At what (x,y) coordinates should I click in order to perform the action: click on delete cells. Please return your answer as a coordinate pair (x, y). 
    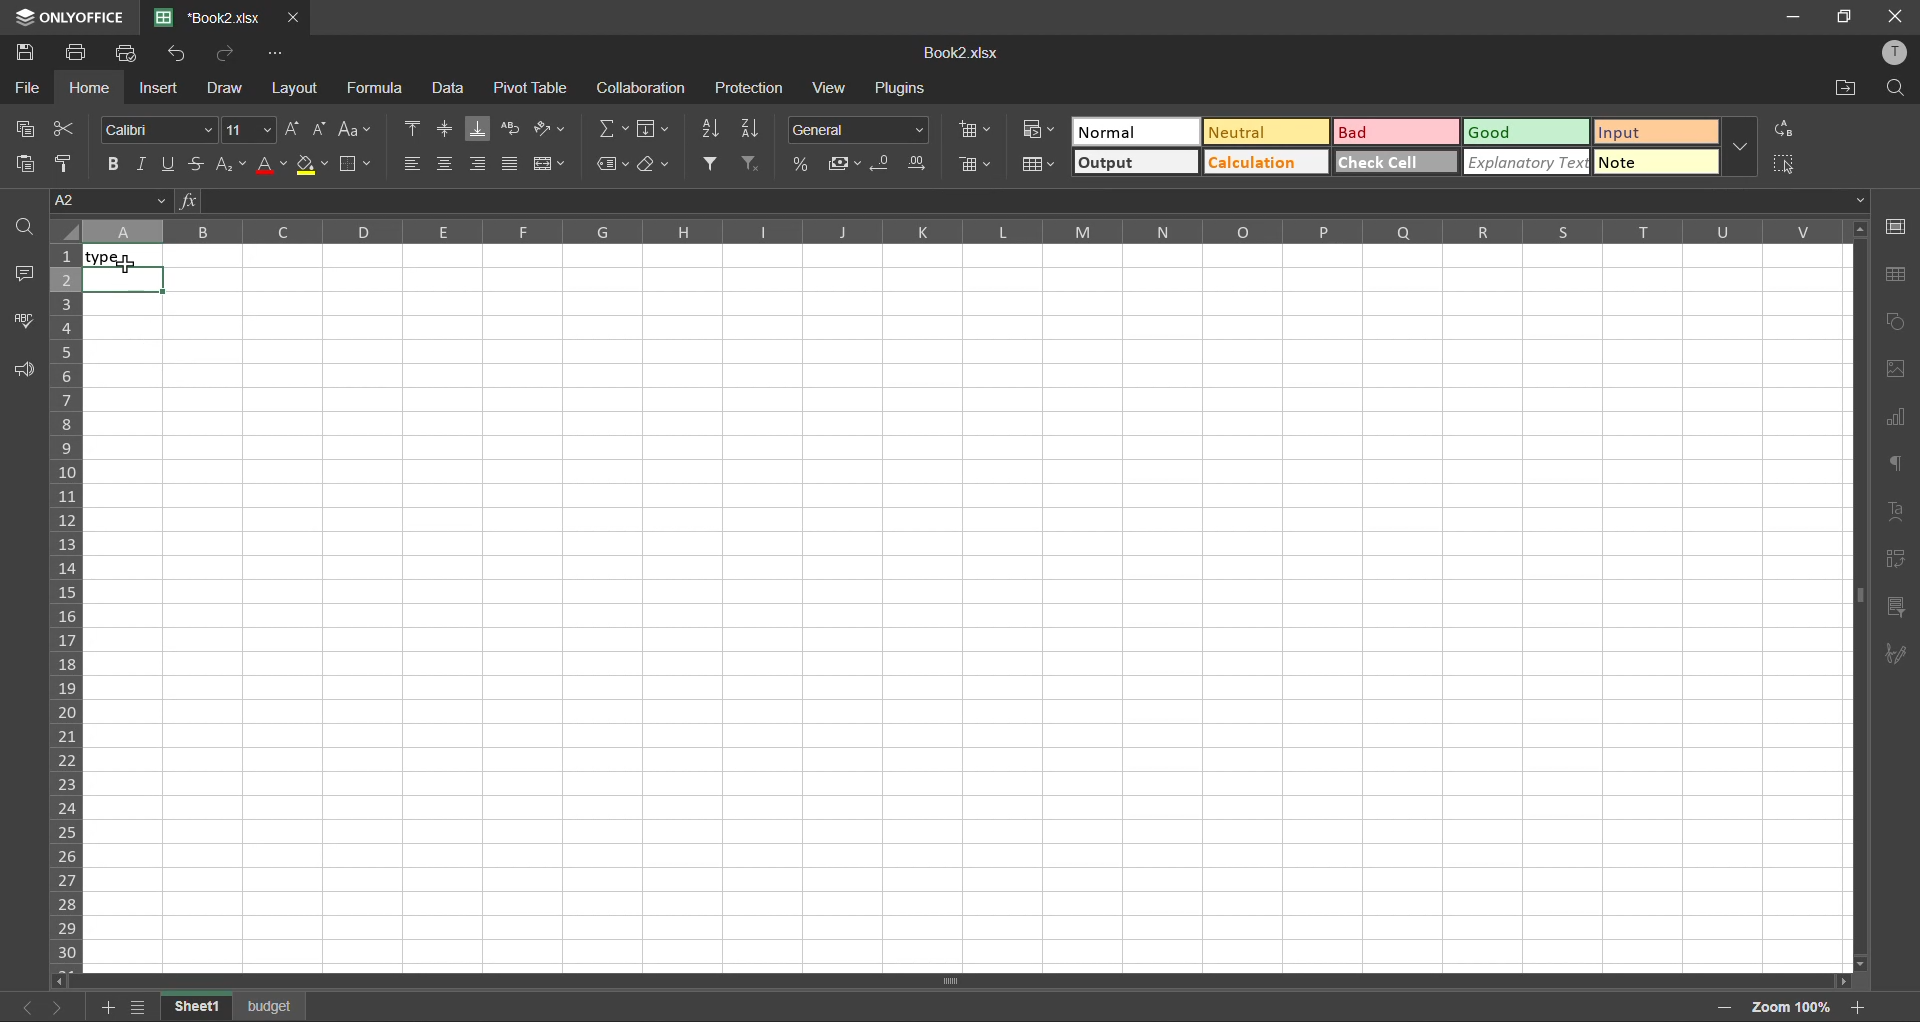
    Looking at the image, I should click on (976, 168).